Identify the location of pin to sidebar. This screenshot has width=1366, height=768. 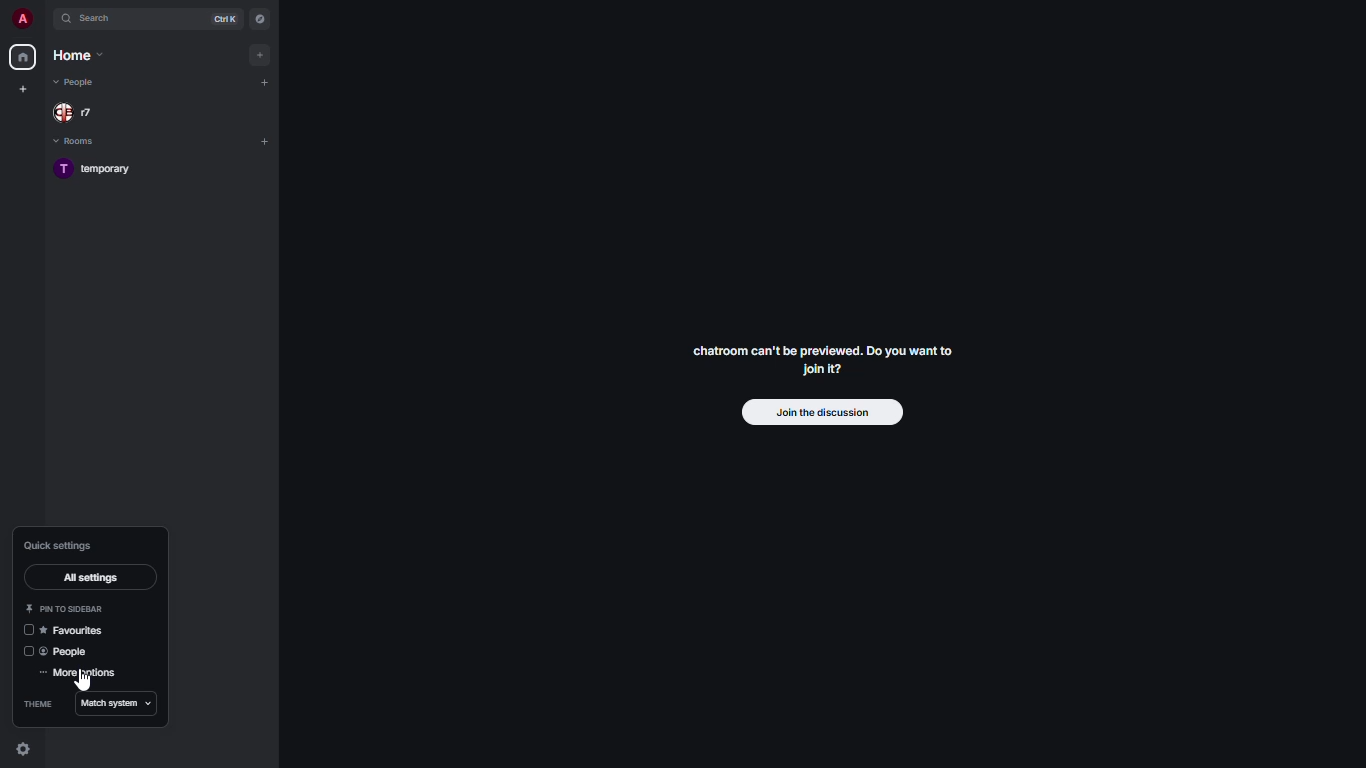
(65, 608).